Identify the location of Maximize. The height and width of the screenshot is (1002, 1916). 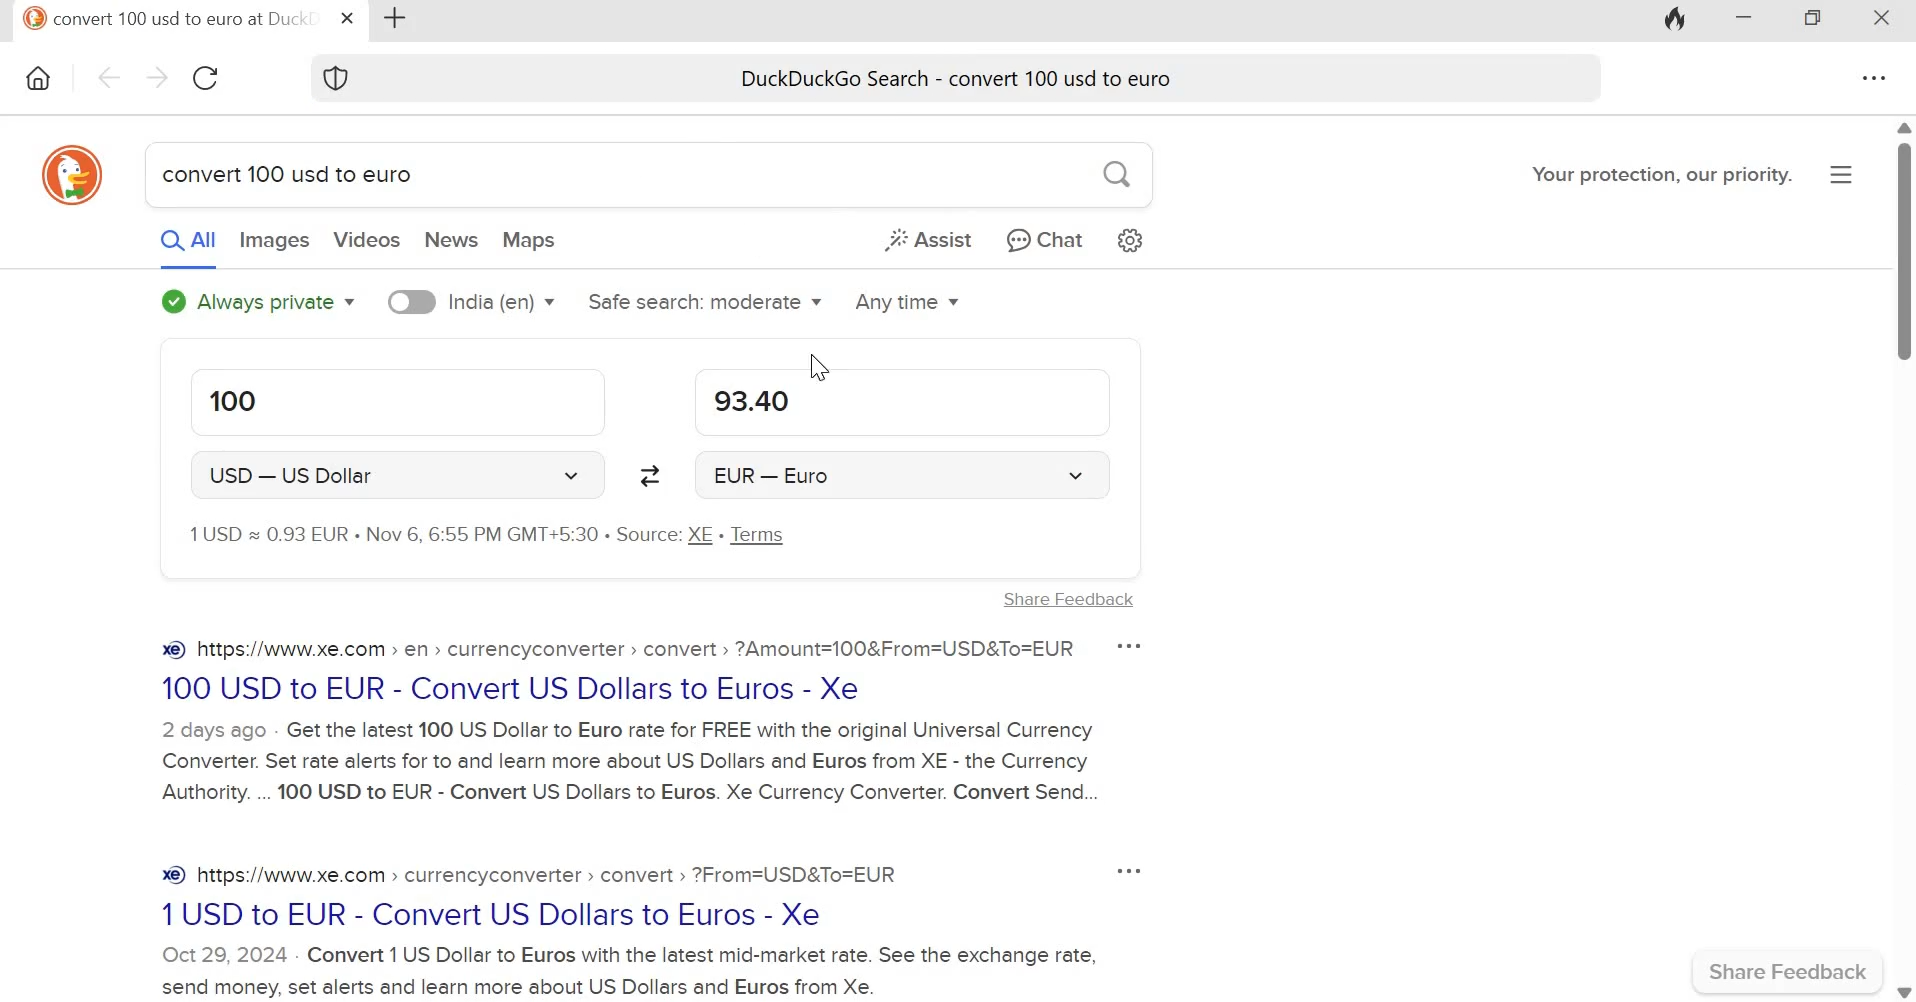
(1822, 20).